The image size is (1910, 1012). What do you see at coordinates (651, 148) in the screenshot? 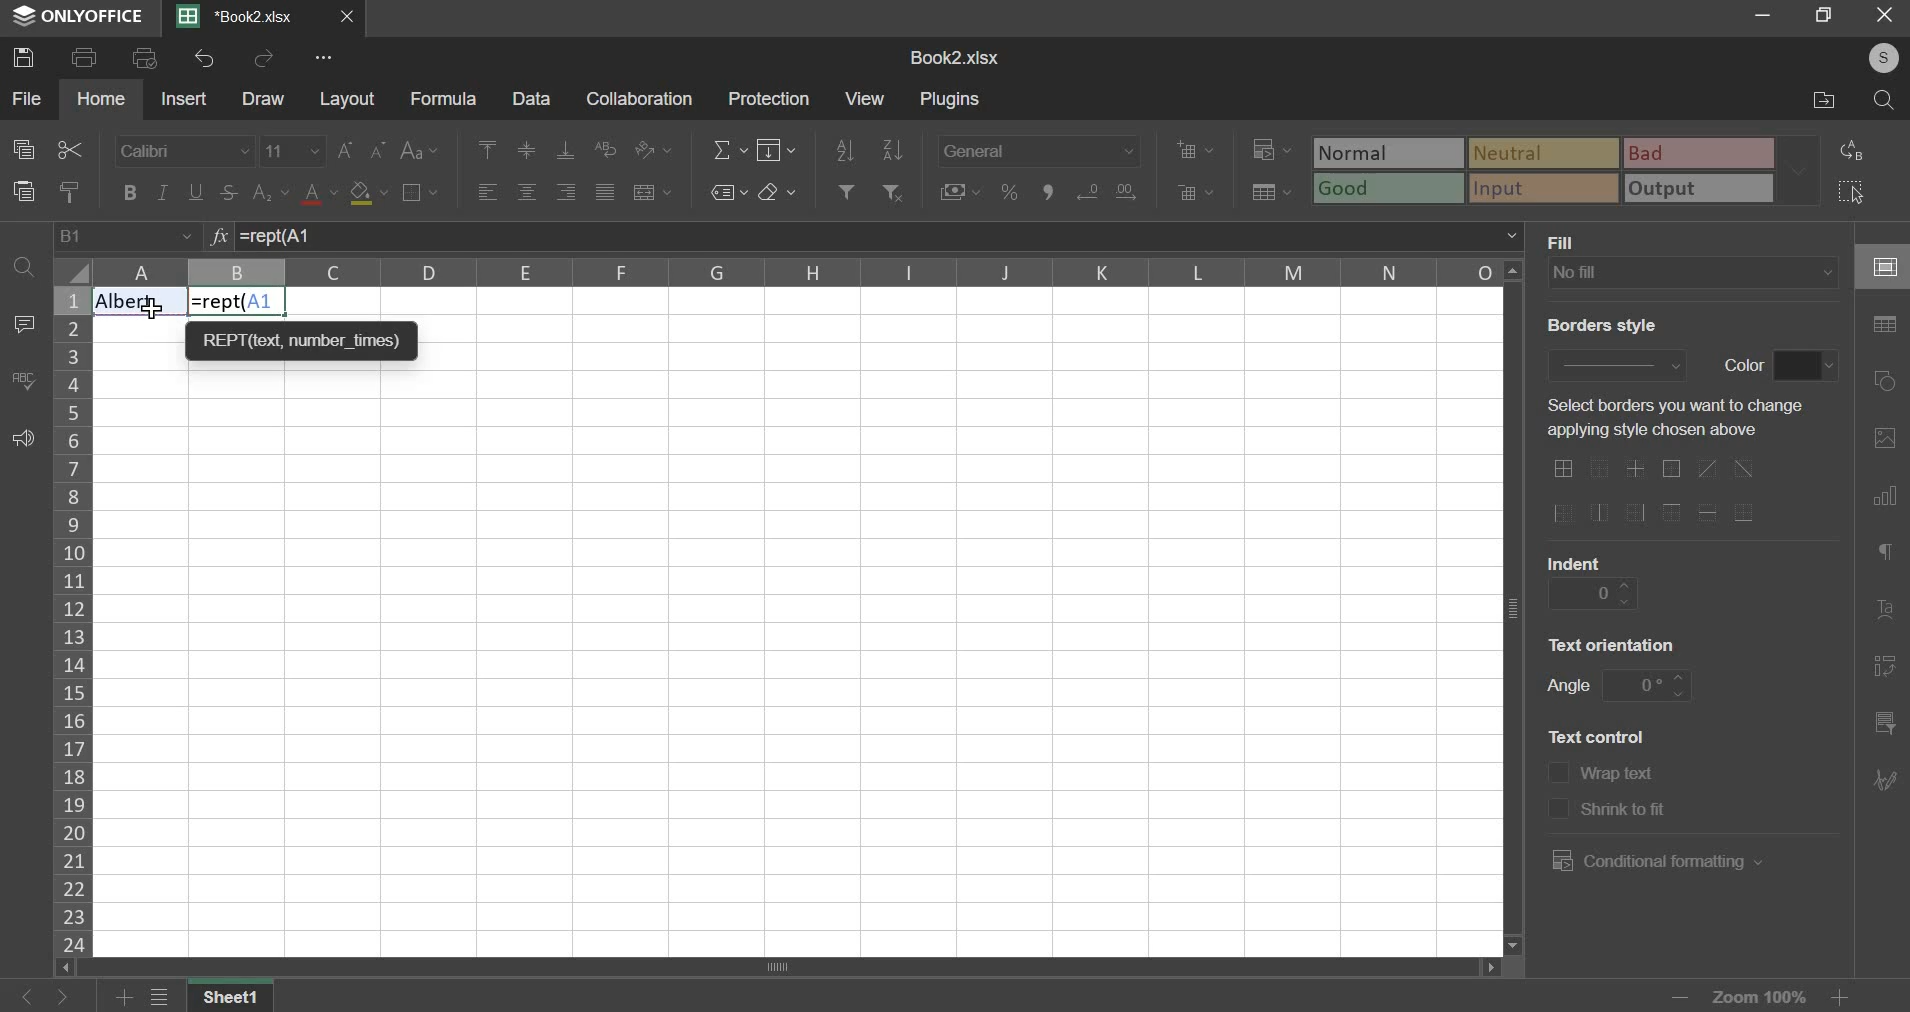
I see `orientation` at bounding box center [651, 148].